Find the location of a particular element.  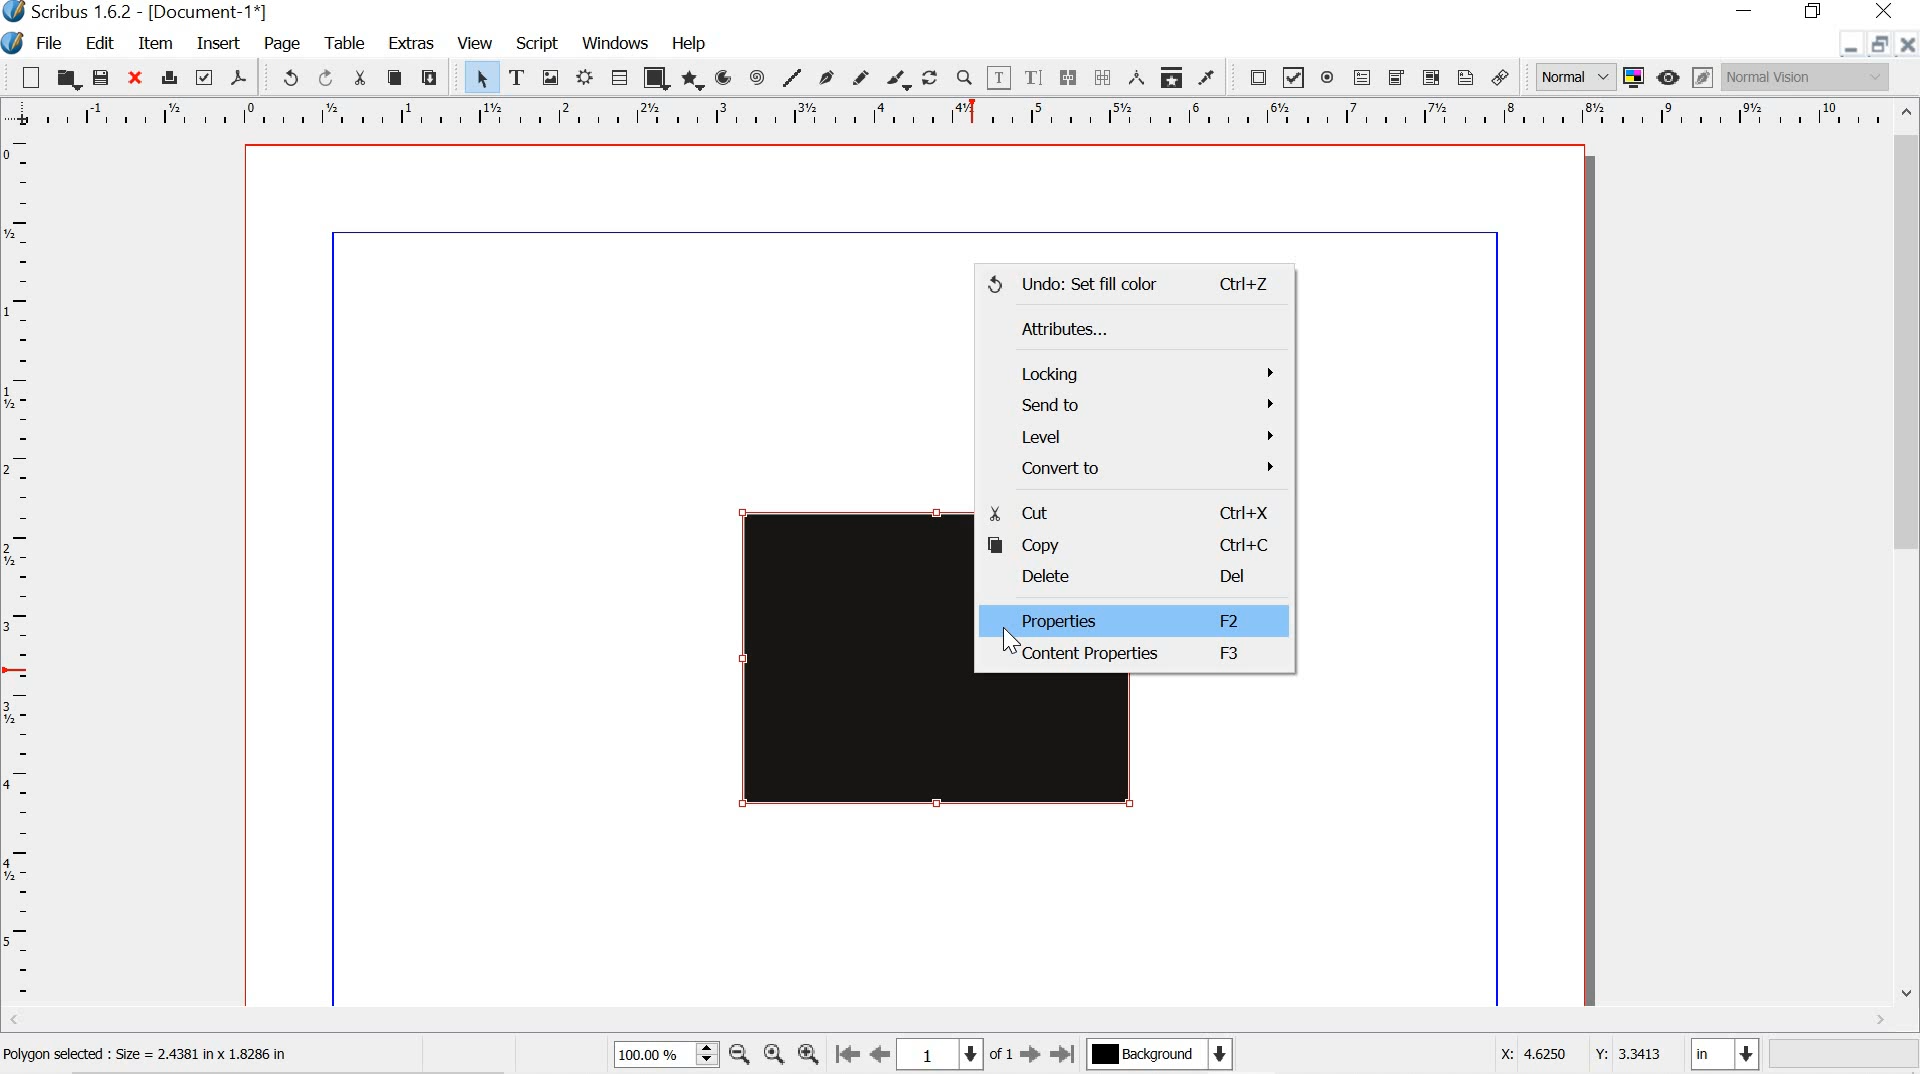

calligraphic line is located at coordinates (896, 79).